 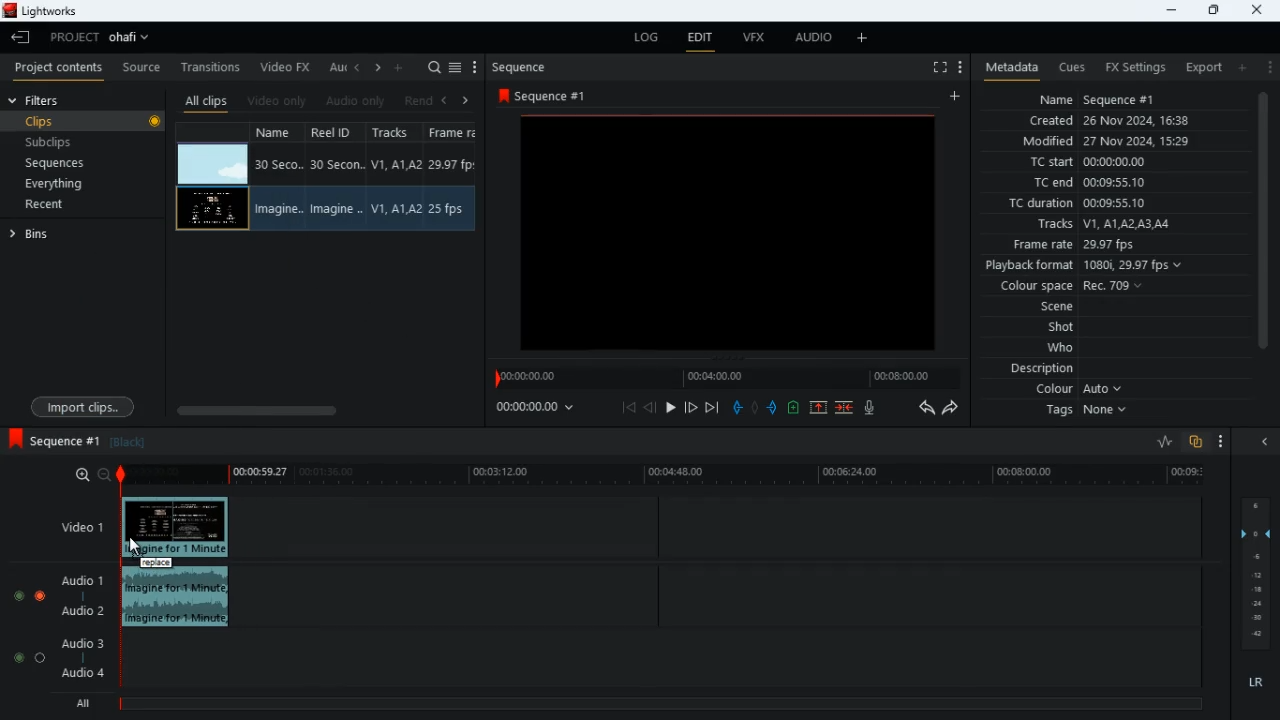 What do you see at coordinates (755, 408) in the screenshot?
I see `hold` at bounding box center [755, 408].